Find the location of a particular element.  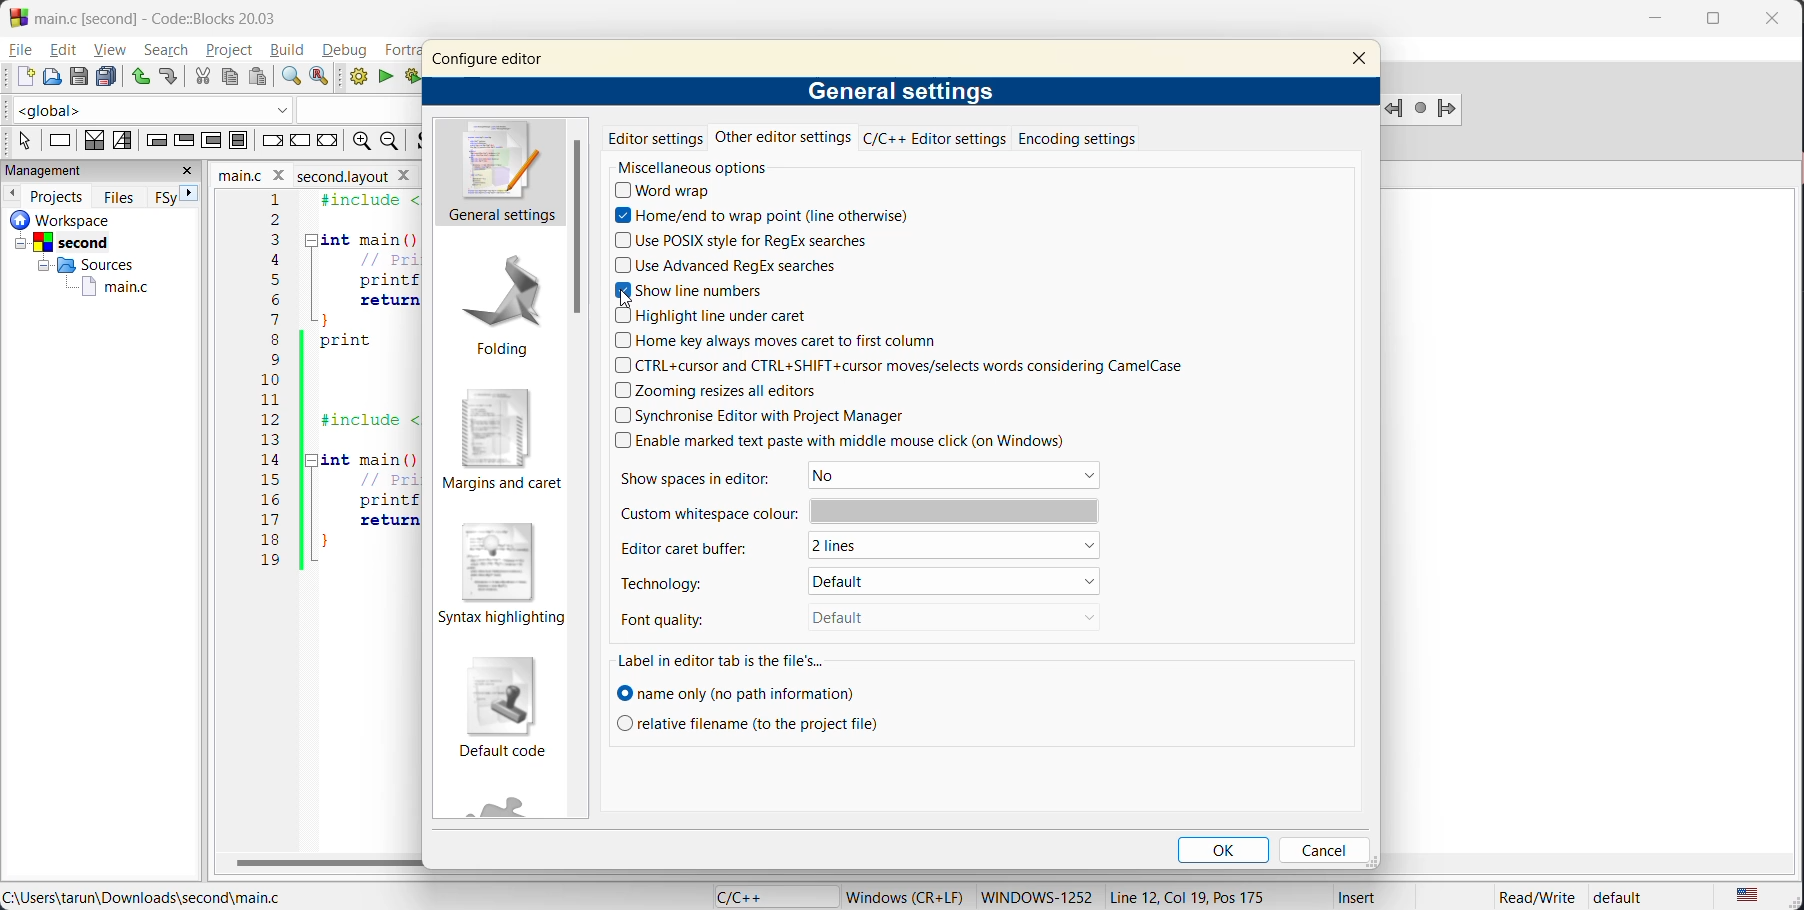

show line numbers is located at coordinates (690, 290).